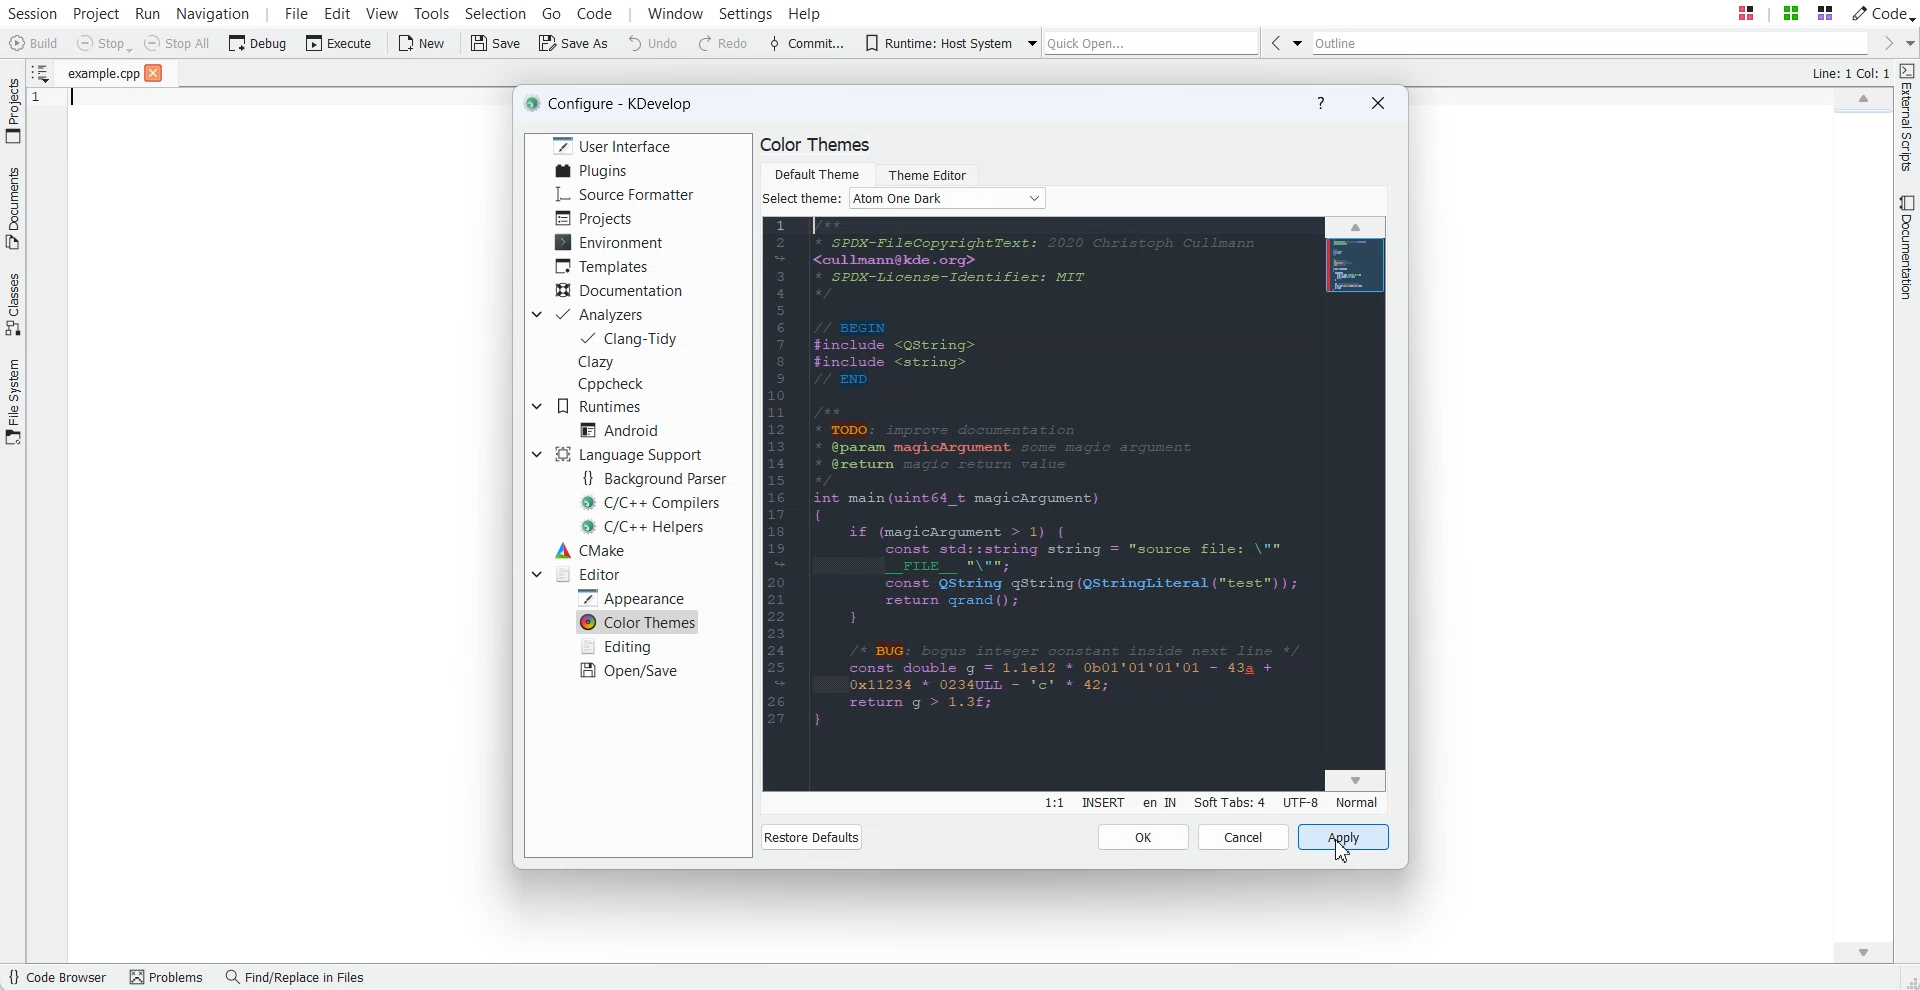  I want to click on Language Support, so click(627, 454).